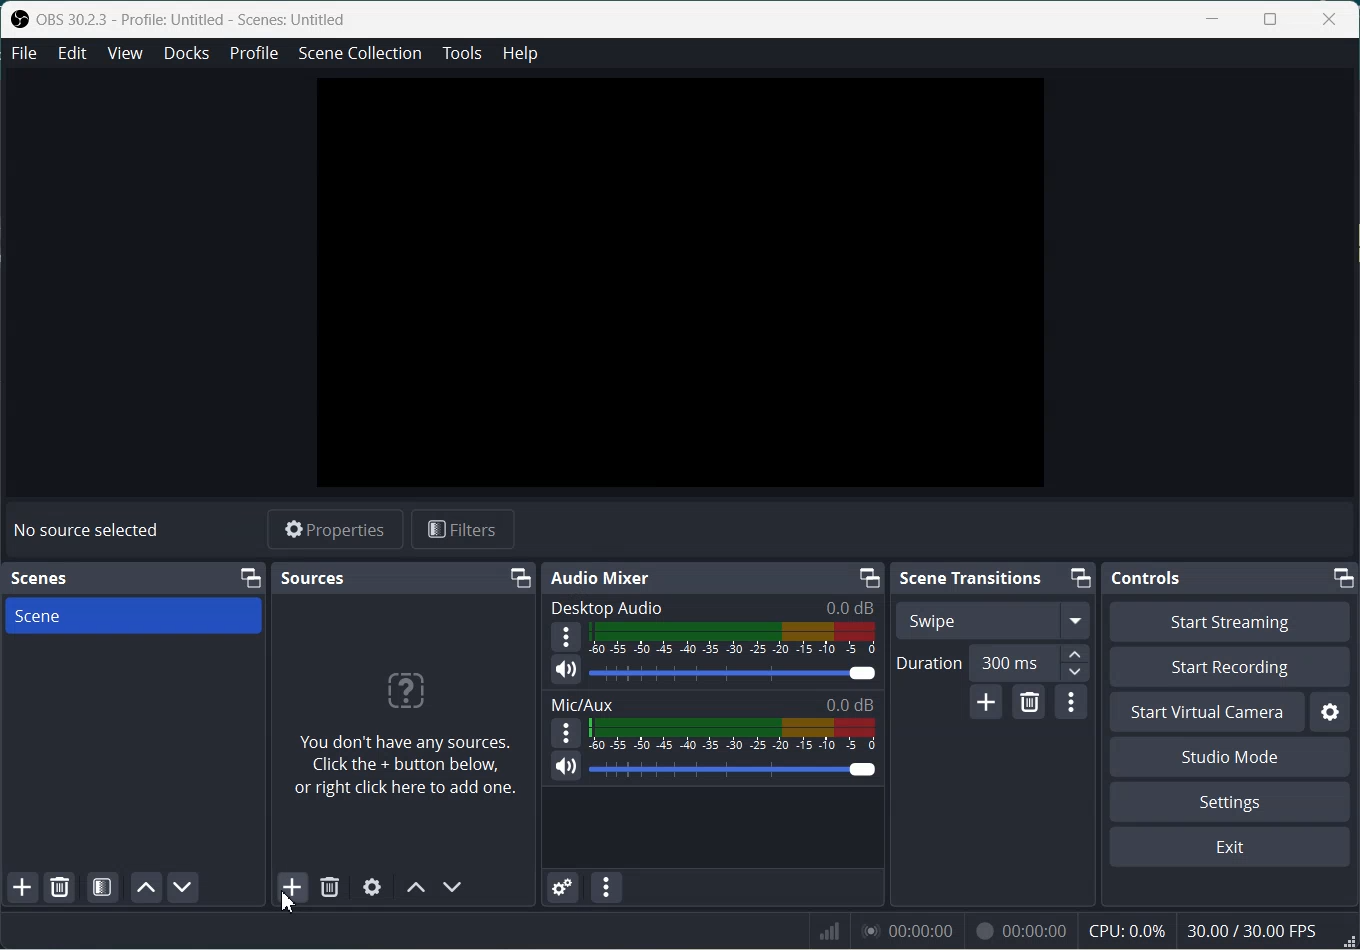 Image resolution: width=1360 pixels, height=950 pixels. Describe the element at coordinates (567, 734) in the screenshot. I see `More` at that location.